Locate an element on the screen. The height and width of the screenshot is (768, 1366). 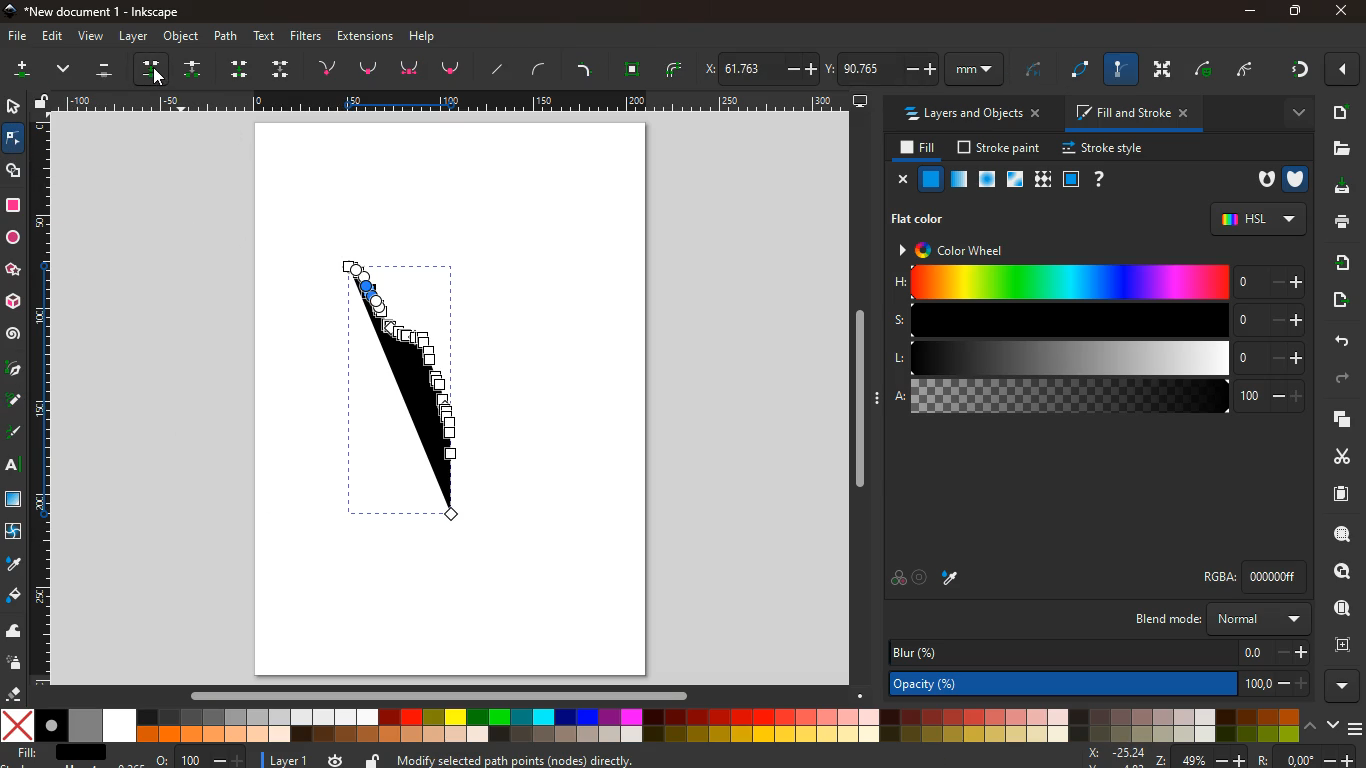
help is located at coordinates (1097, 179).